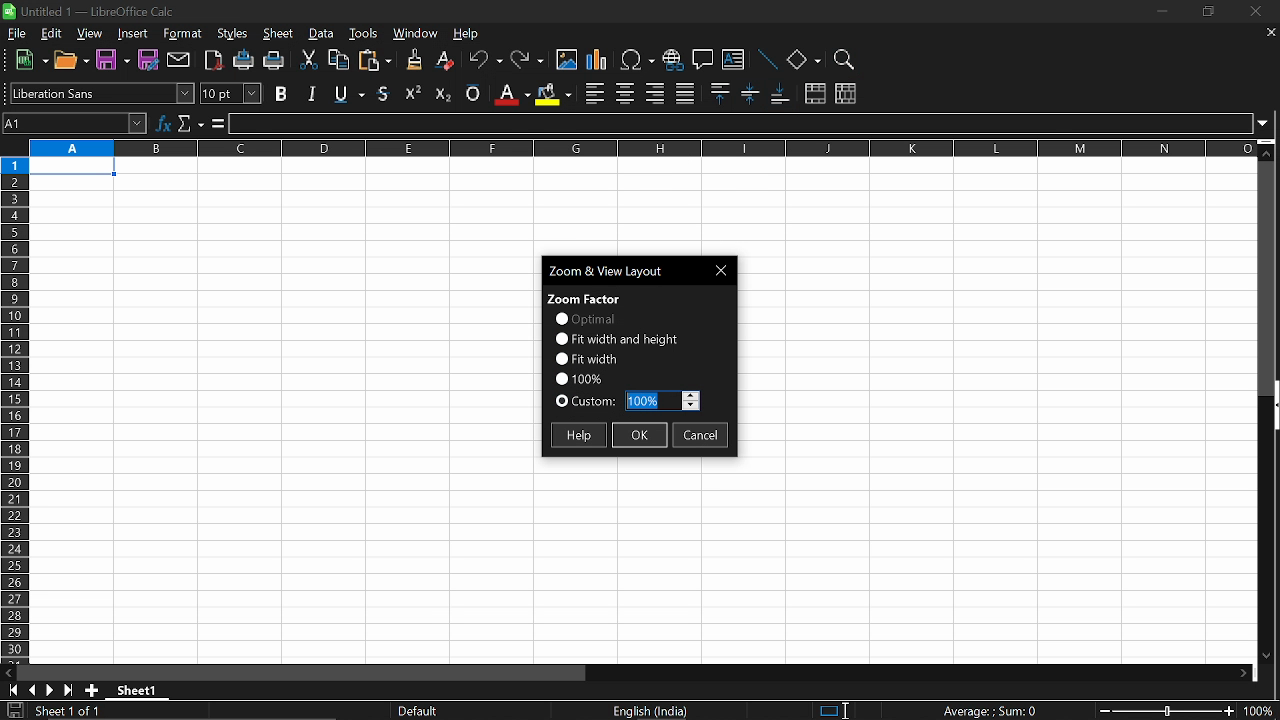 This screenshot has width=1280, height=720. What do you see at coordinates (528, 61) in the screenshot?
I see `redo` at bounding box center [528, 61].